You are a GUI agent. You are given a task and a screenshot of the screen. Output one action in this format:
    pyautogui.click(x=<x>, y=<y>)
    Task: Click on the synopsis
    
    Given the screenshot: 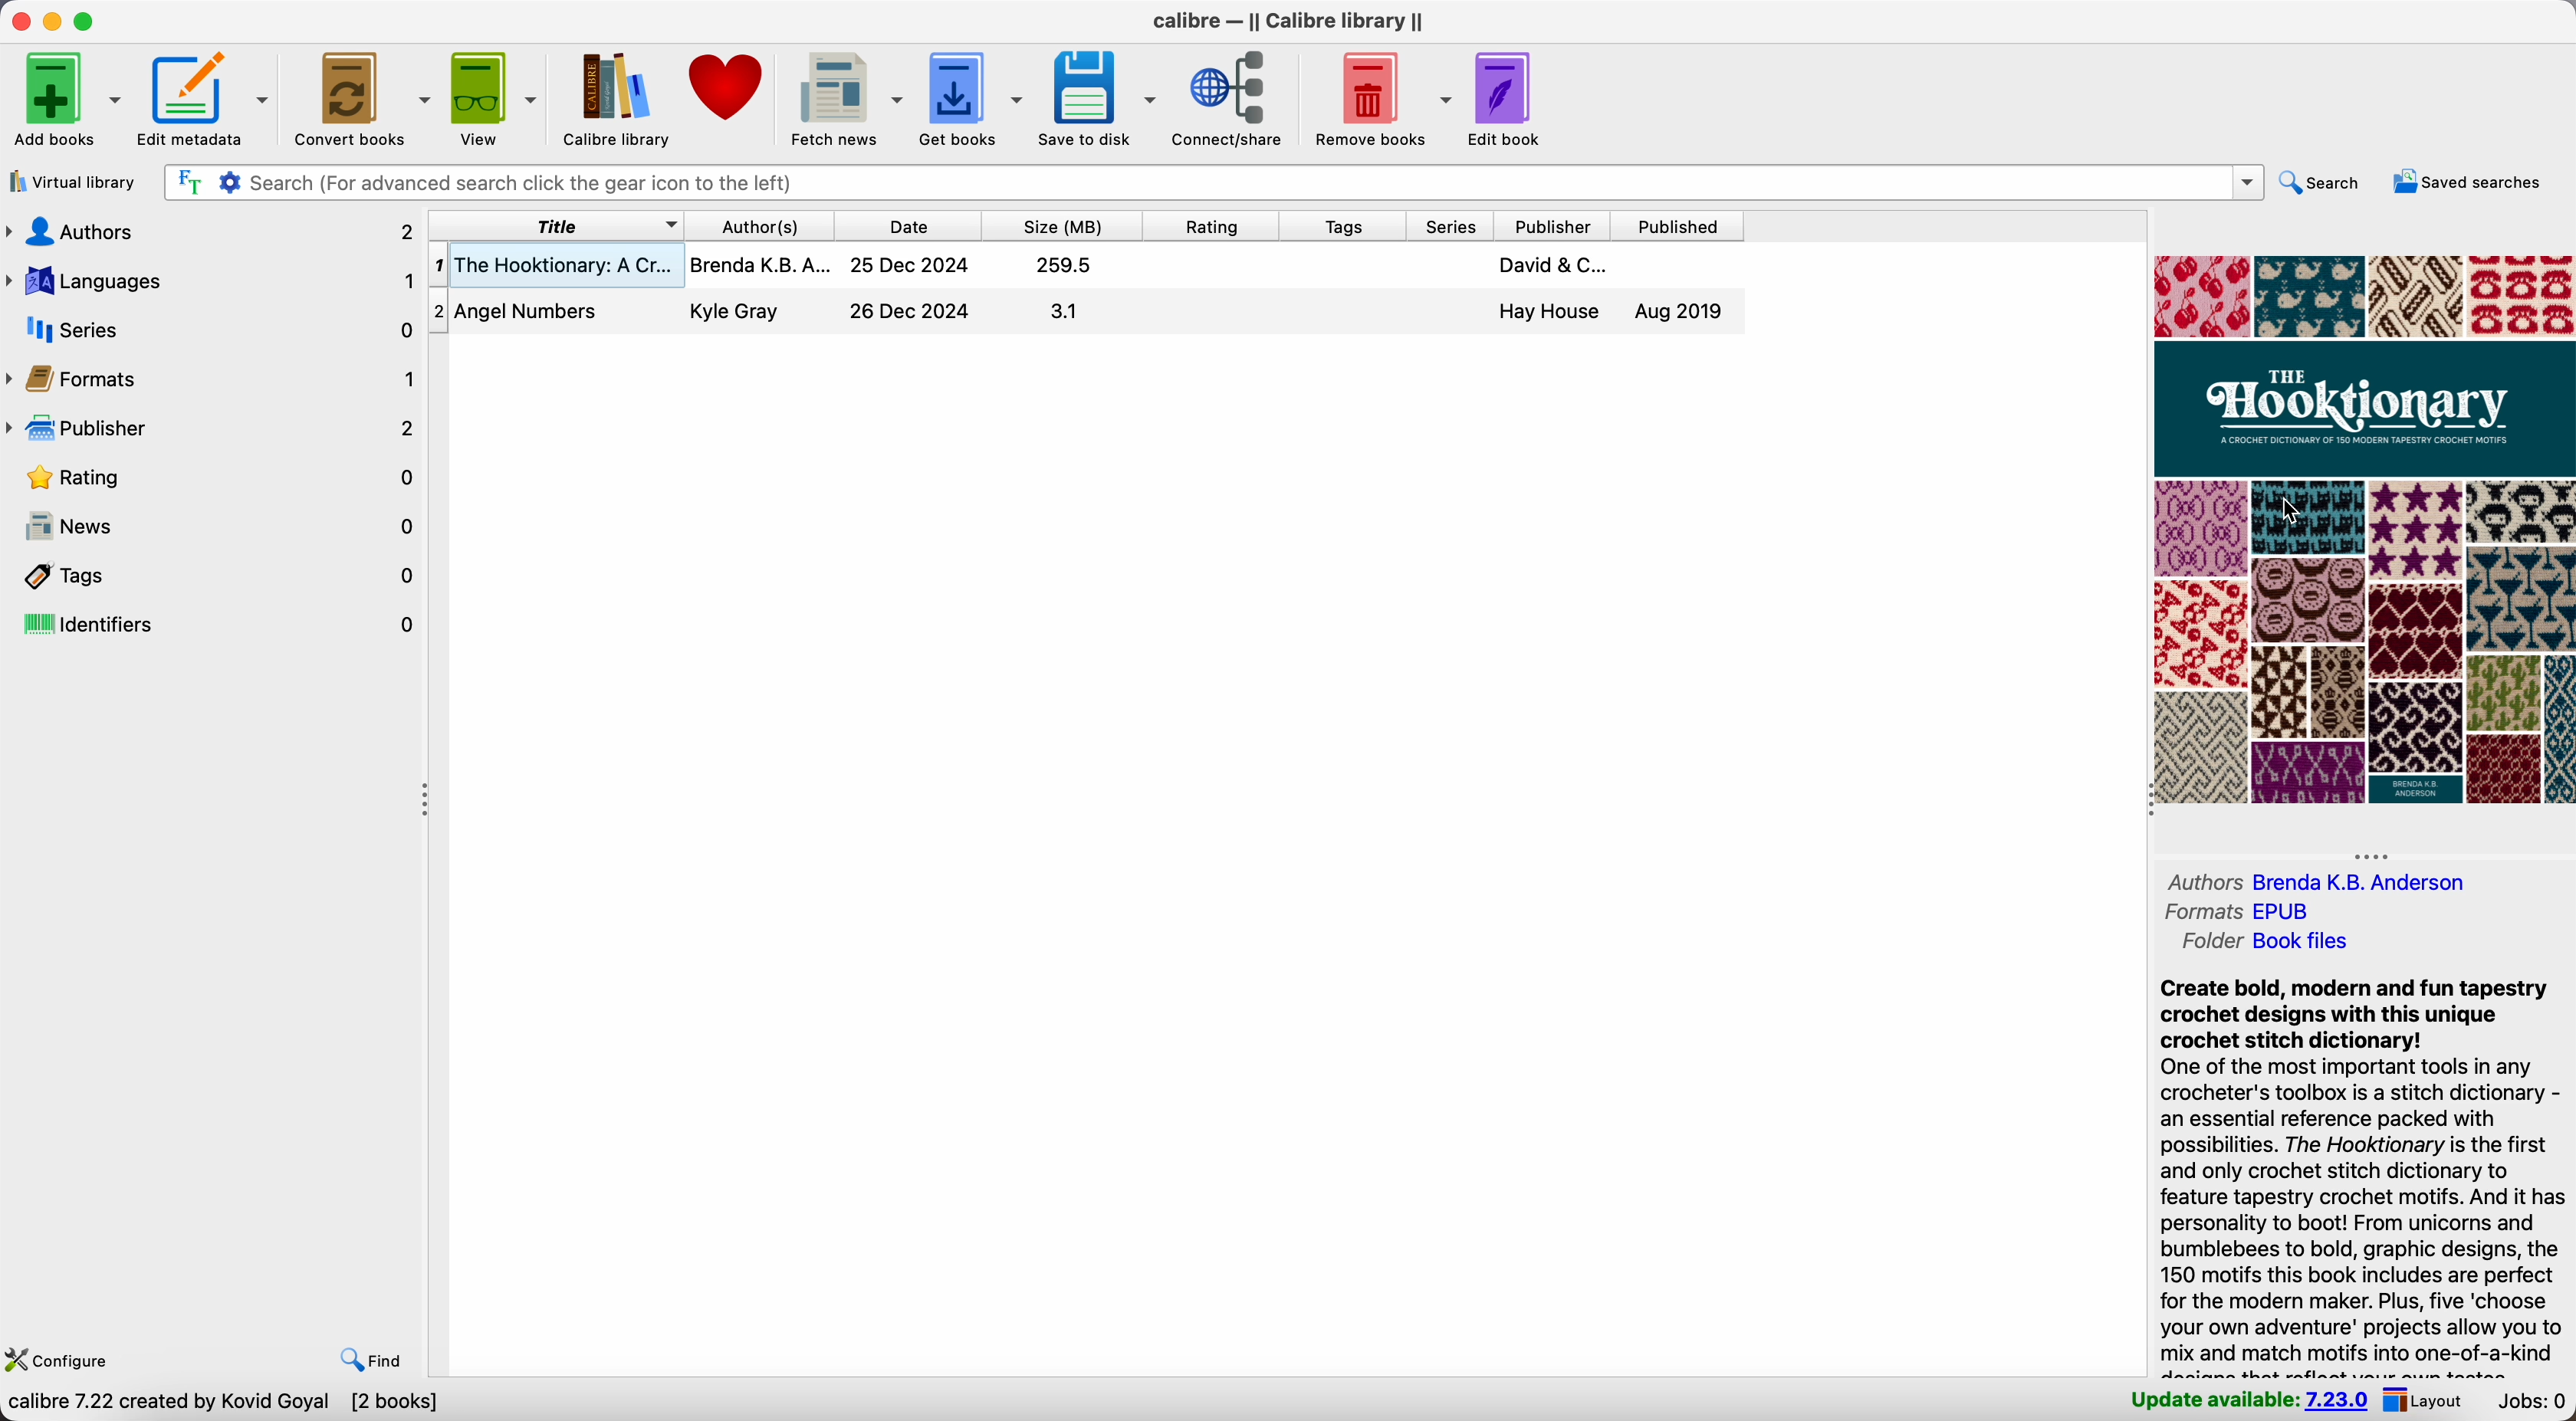 What is the action you would take?
    pyautogui.click(x=2362, y=1173)
    